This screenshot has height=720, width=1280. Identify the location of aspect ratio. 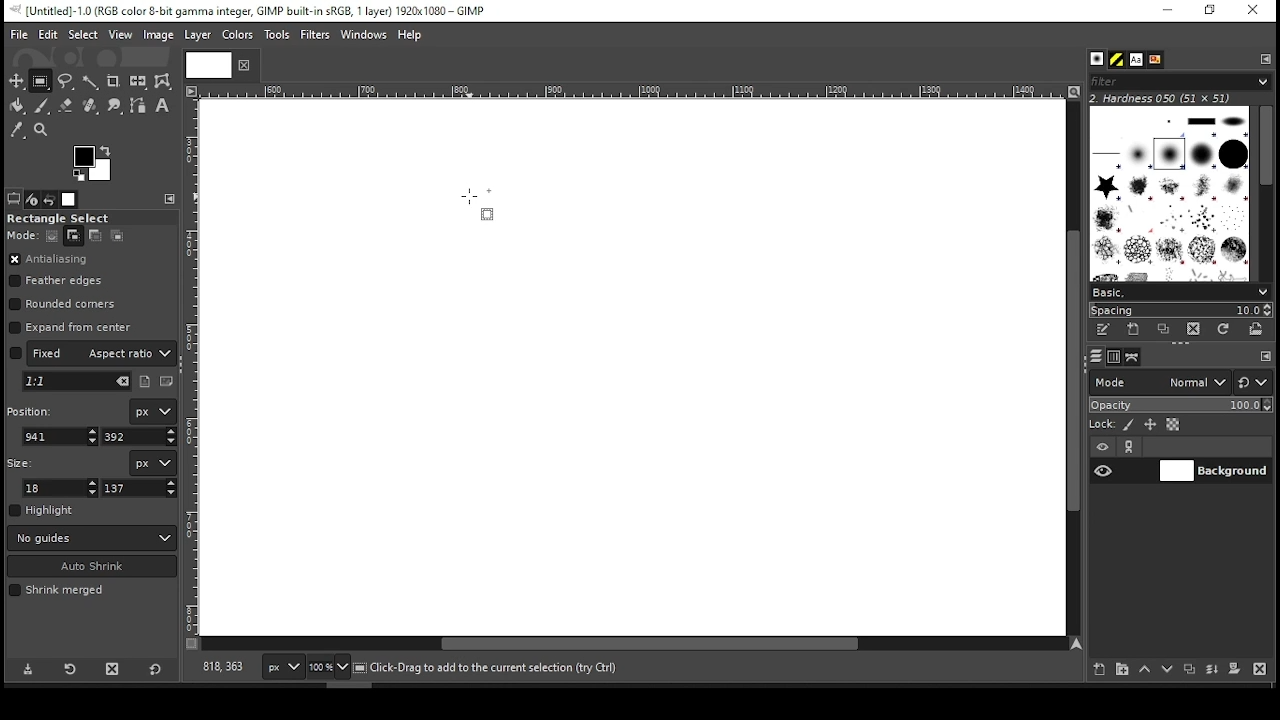
(93, 352).